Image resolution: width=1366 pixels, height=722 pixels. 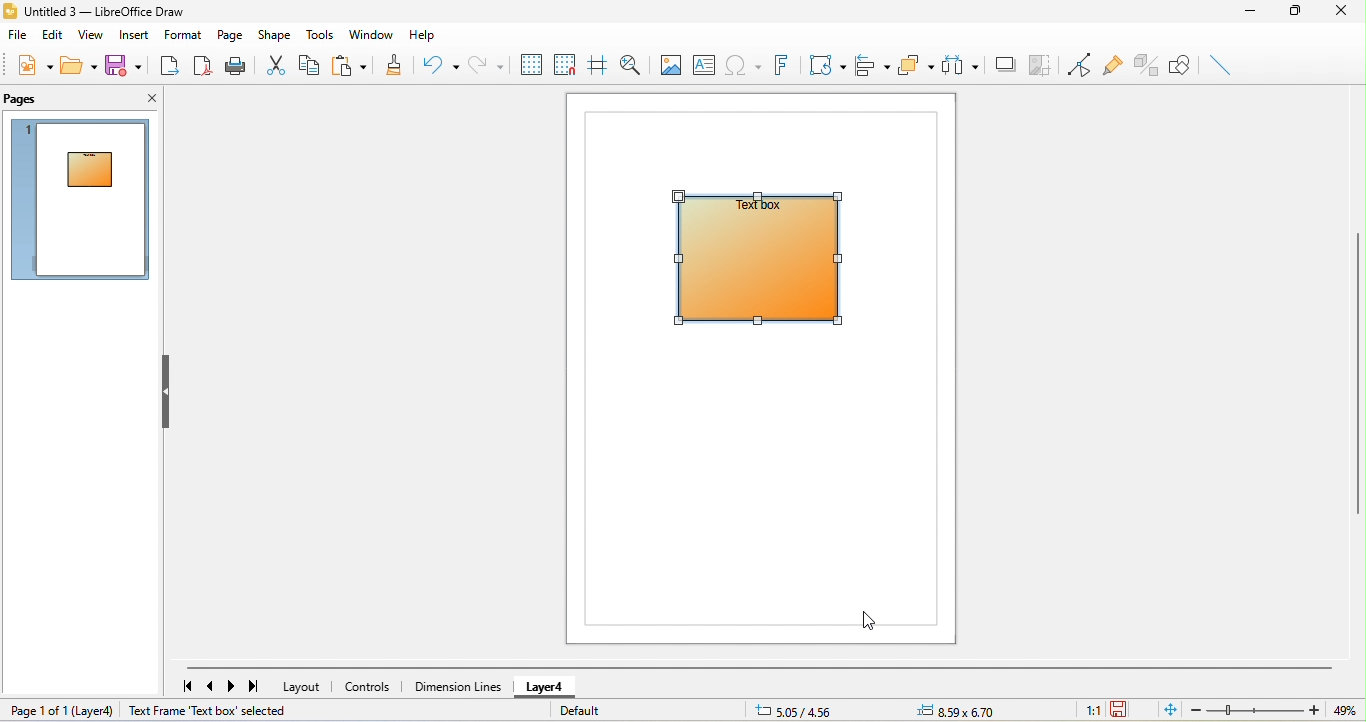 I want to click on previous page, so click(x=213, y=687).